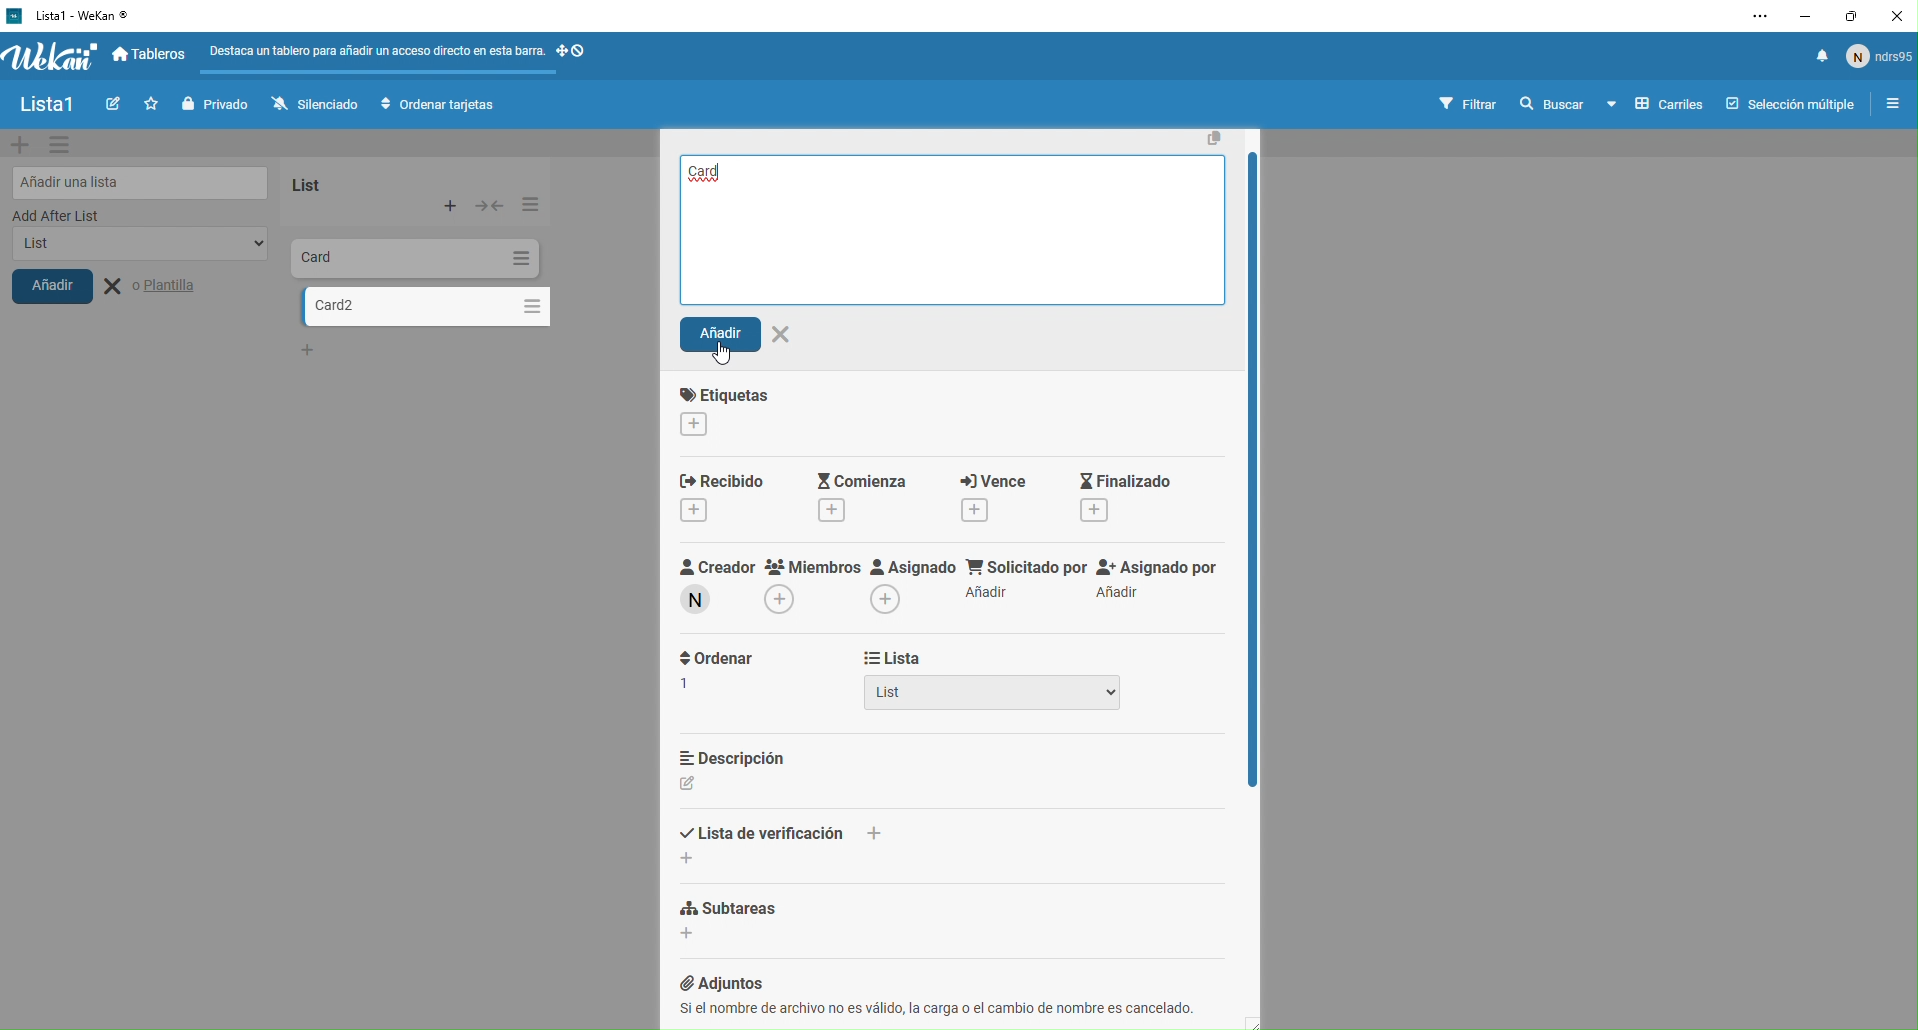  I want to click on Miembros, so click(810, 573).